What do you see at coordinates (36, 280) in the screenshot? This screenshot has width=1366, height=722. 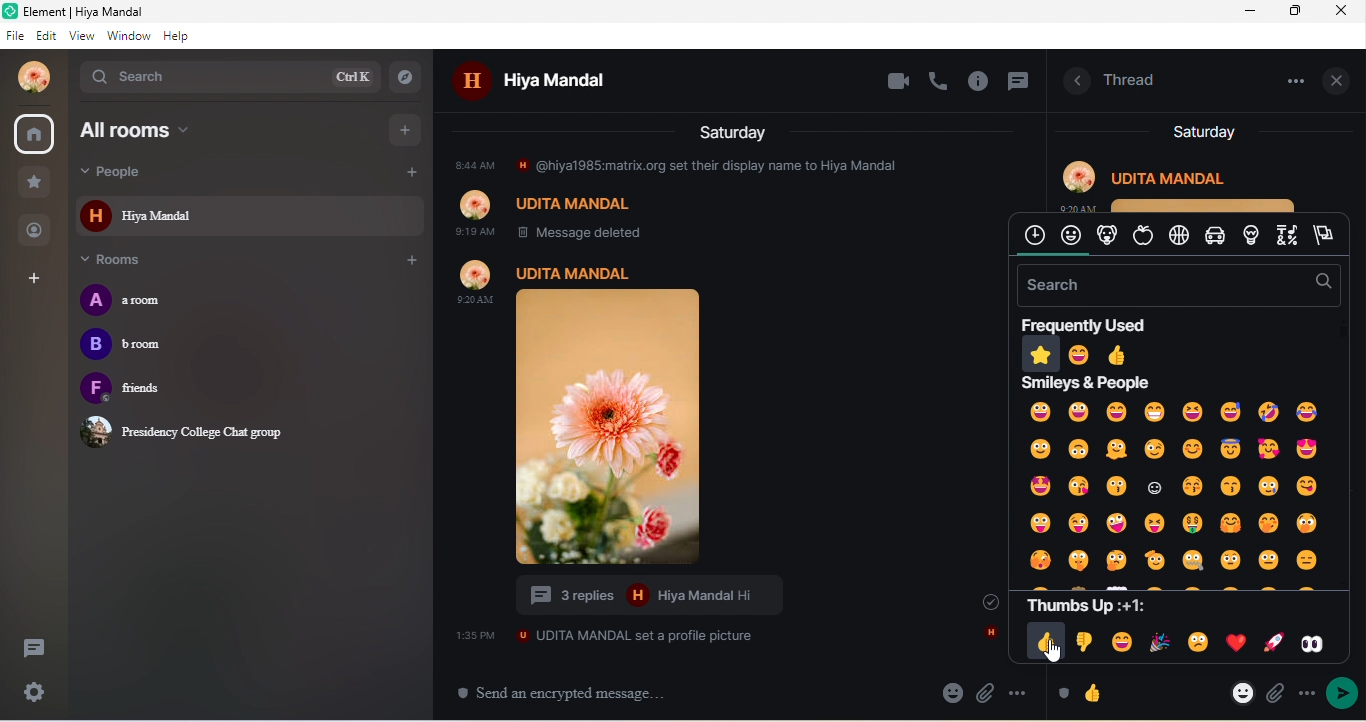 I see `create a space` at bounding box center [36, 280].